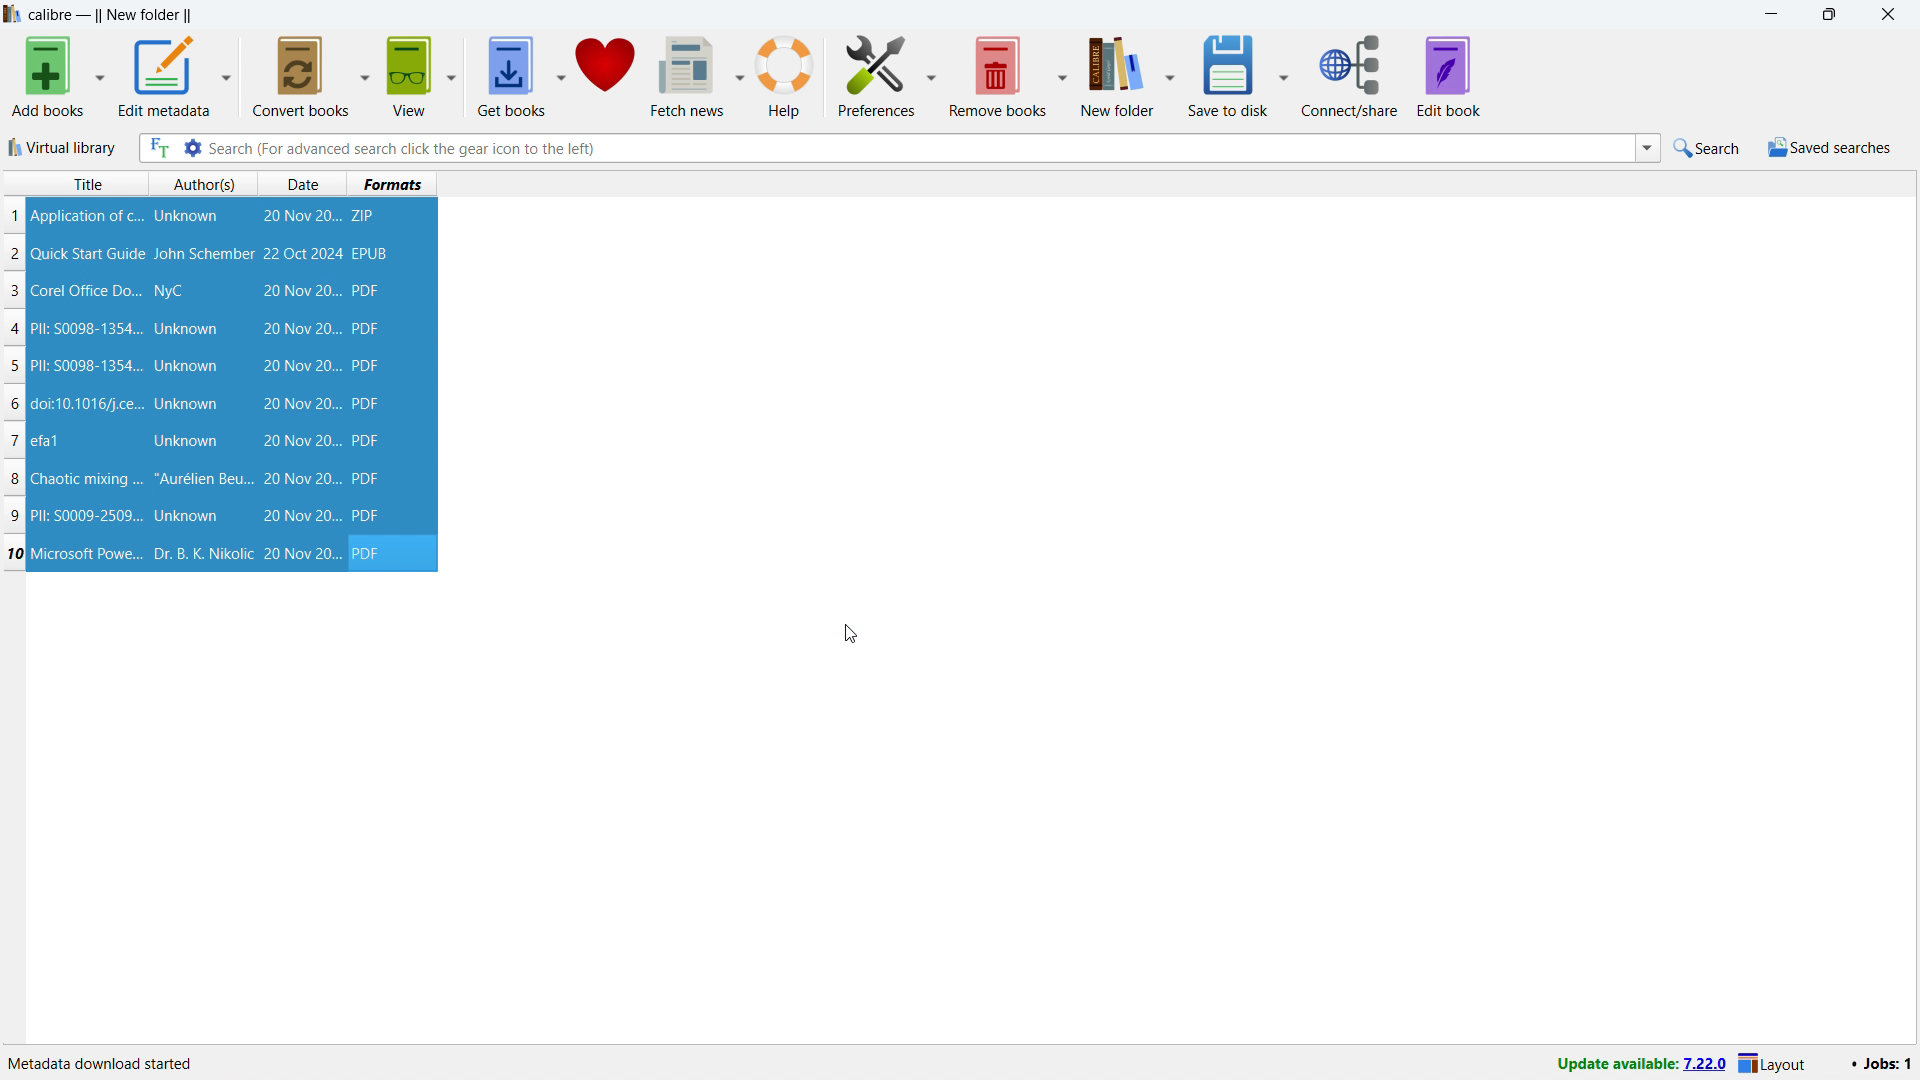 This screenshot has height=1080, width=1920. Describe the element at coordinates (739, 74) in the screenshot. I see `fetch new options` at that location.